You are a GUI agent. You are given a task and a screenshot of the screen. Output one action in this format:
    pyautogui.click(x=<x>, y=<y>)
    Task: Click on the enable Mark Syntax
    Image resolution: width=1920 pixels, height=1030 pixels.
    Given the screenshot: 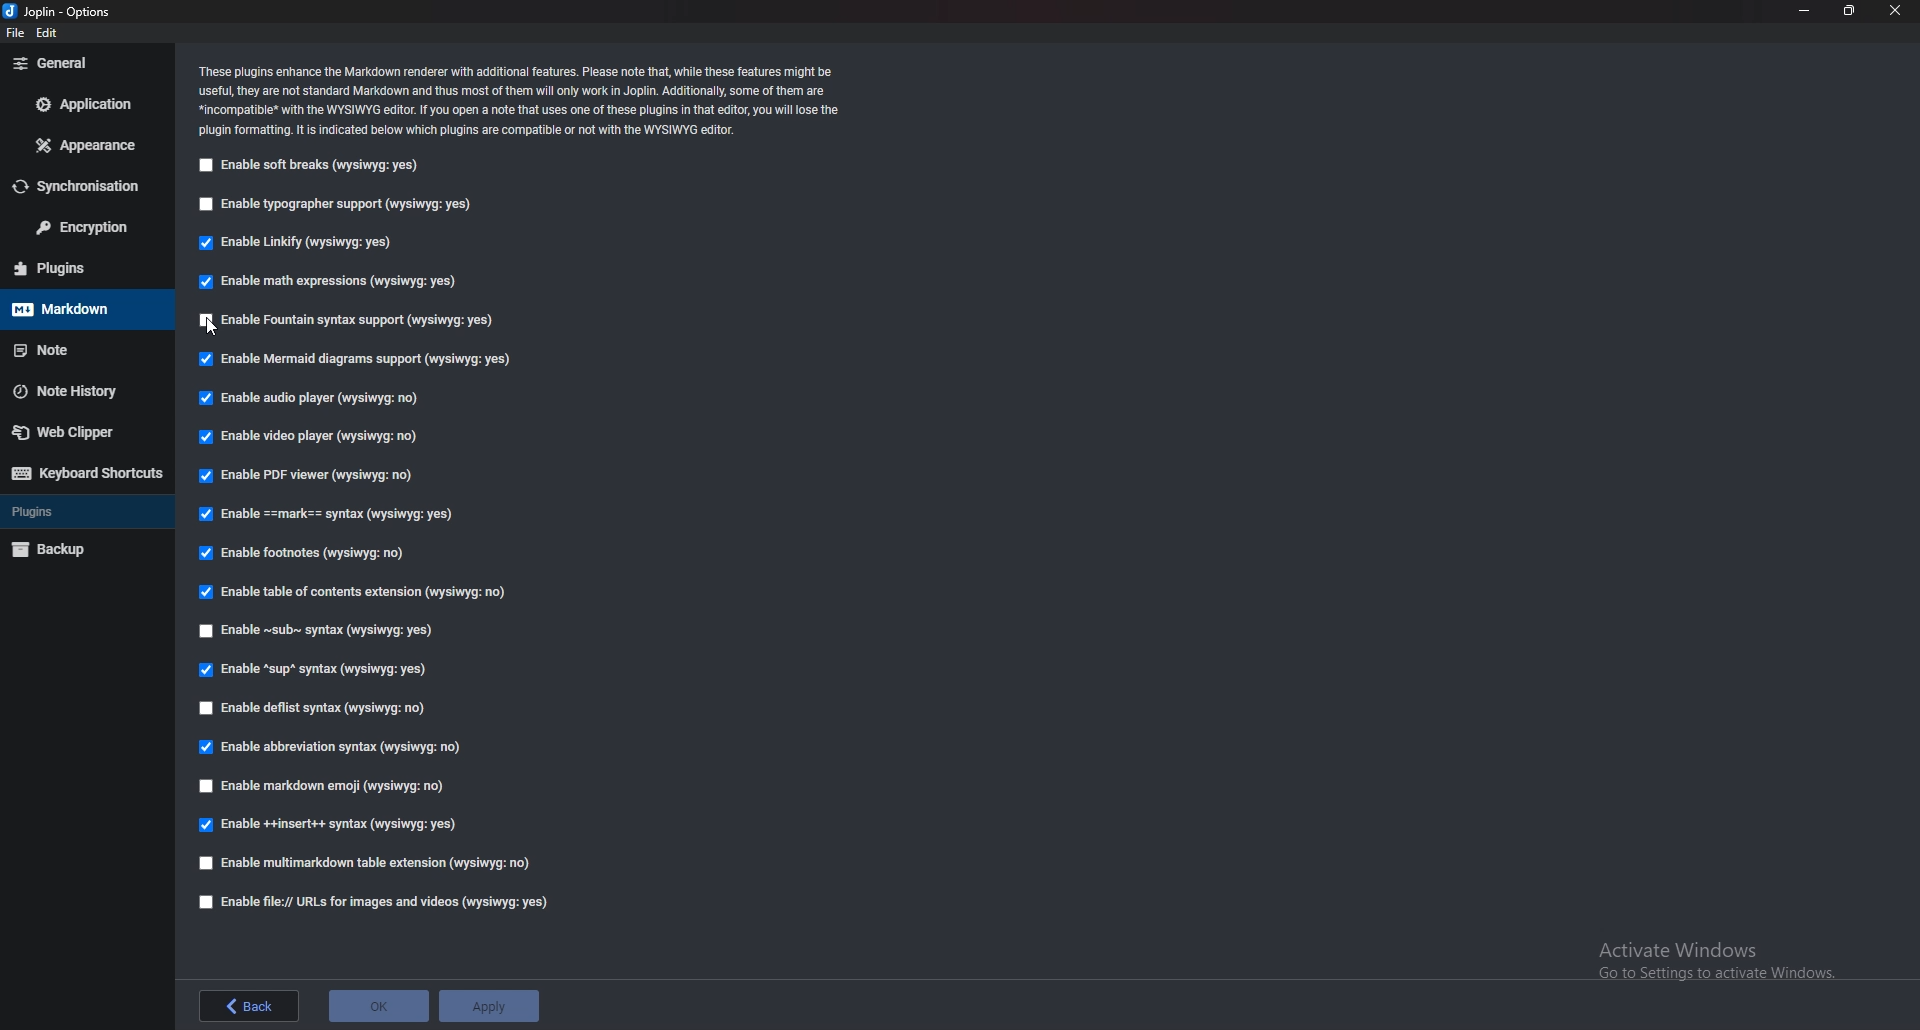 What is the action you would take?
    pyautogui.click(x=335, y=515)
    